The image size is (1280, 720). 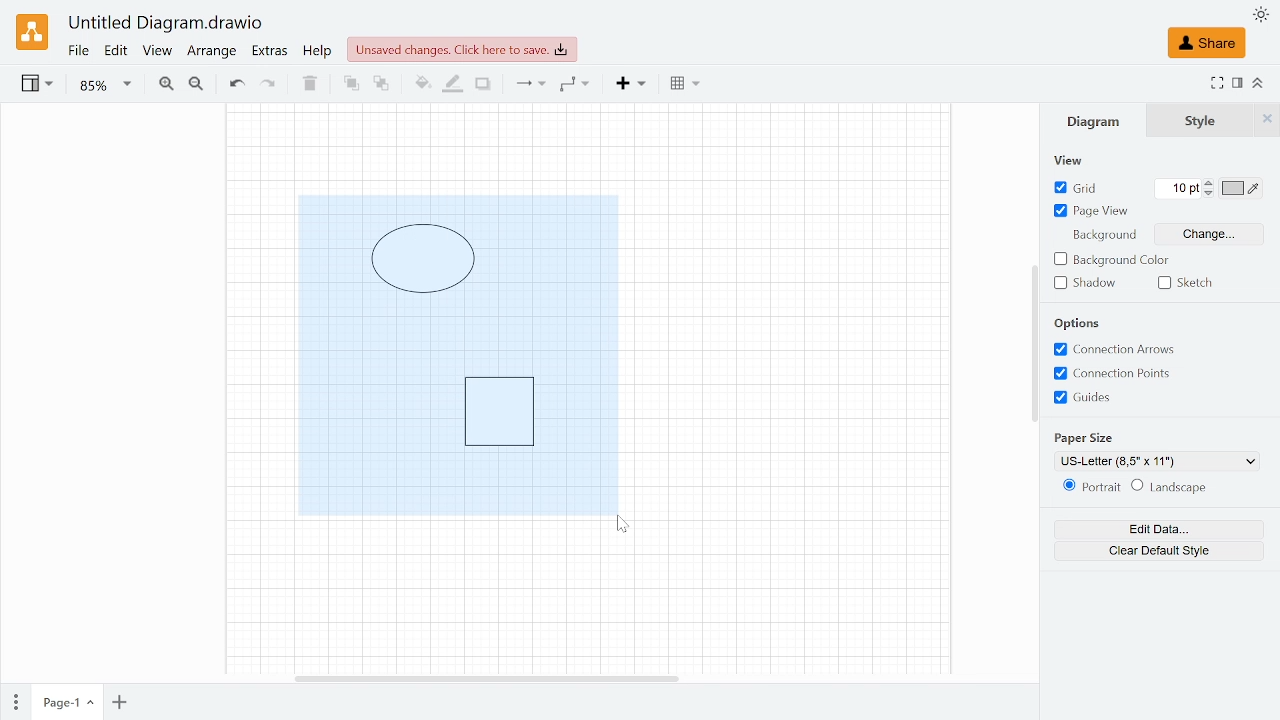 What do you see at coordinates (1178, 188) in the screenshot?
I see `Grid units` at bounding box center [1178, 188].